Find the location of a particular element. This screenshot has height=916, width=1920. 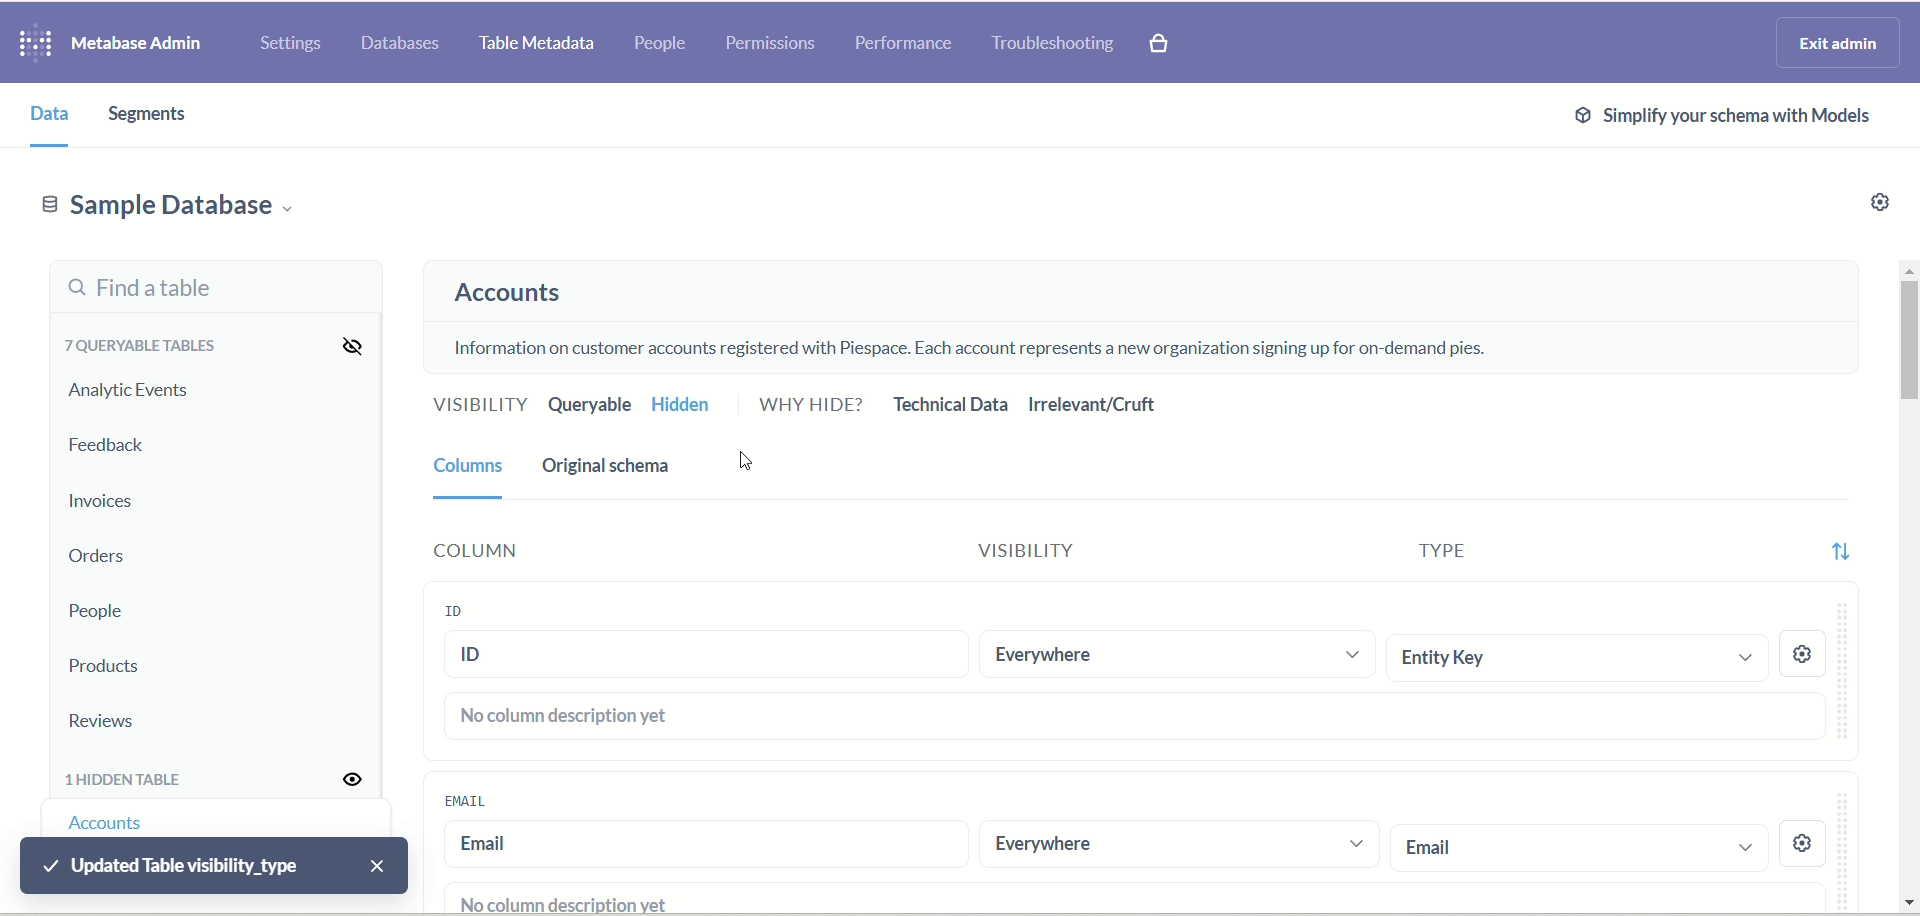

email is located at coordinates (475, 801).